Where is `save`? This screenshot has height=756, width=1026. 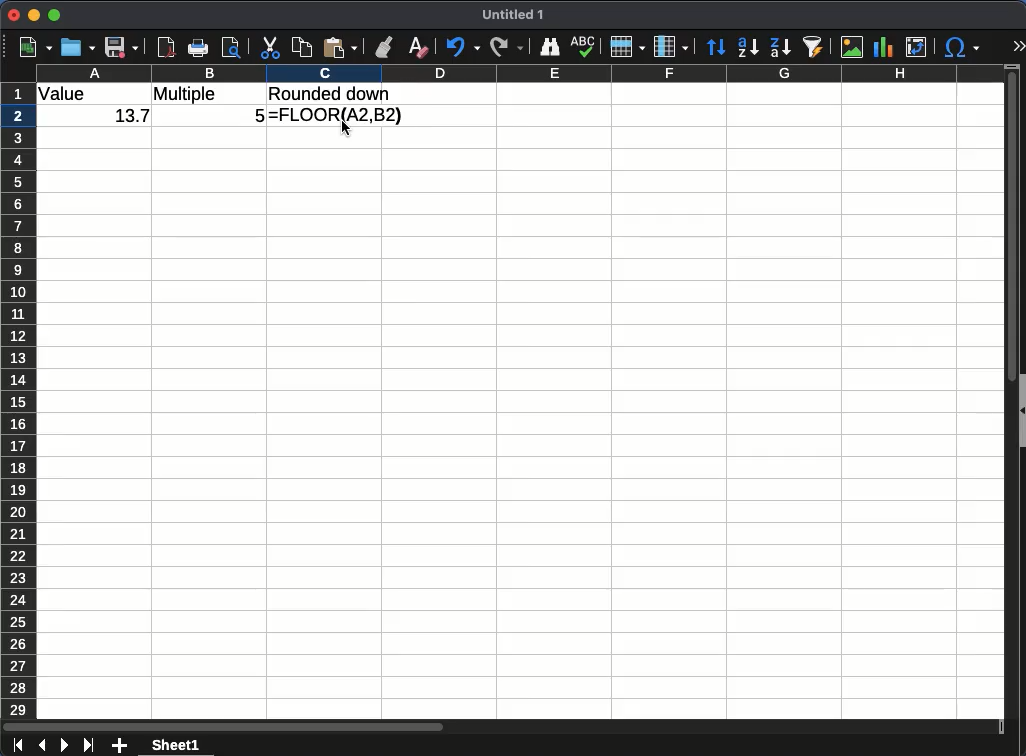 save is located at coordinates (122, 48).